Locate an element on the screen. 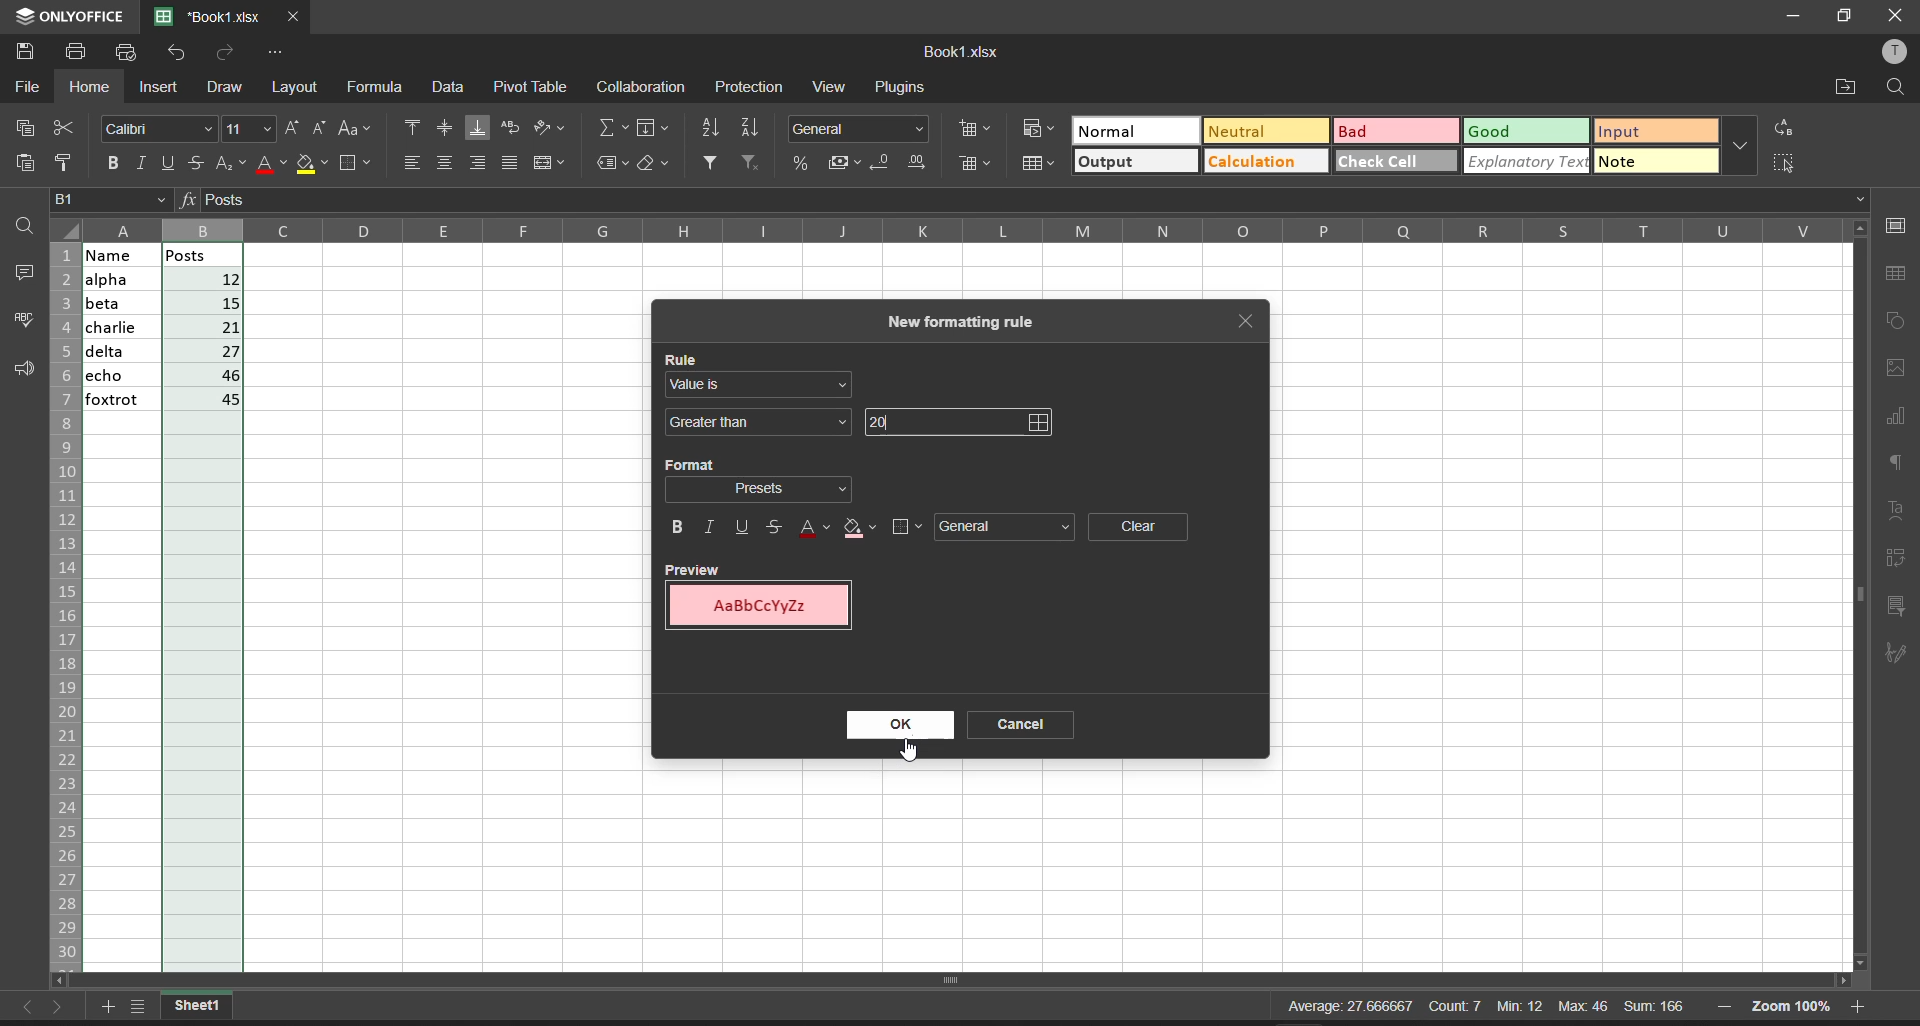 This screenshot has width=1920, height=1026. open file location is located at coordinates (1846, 89).